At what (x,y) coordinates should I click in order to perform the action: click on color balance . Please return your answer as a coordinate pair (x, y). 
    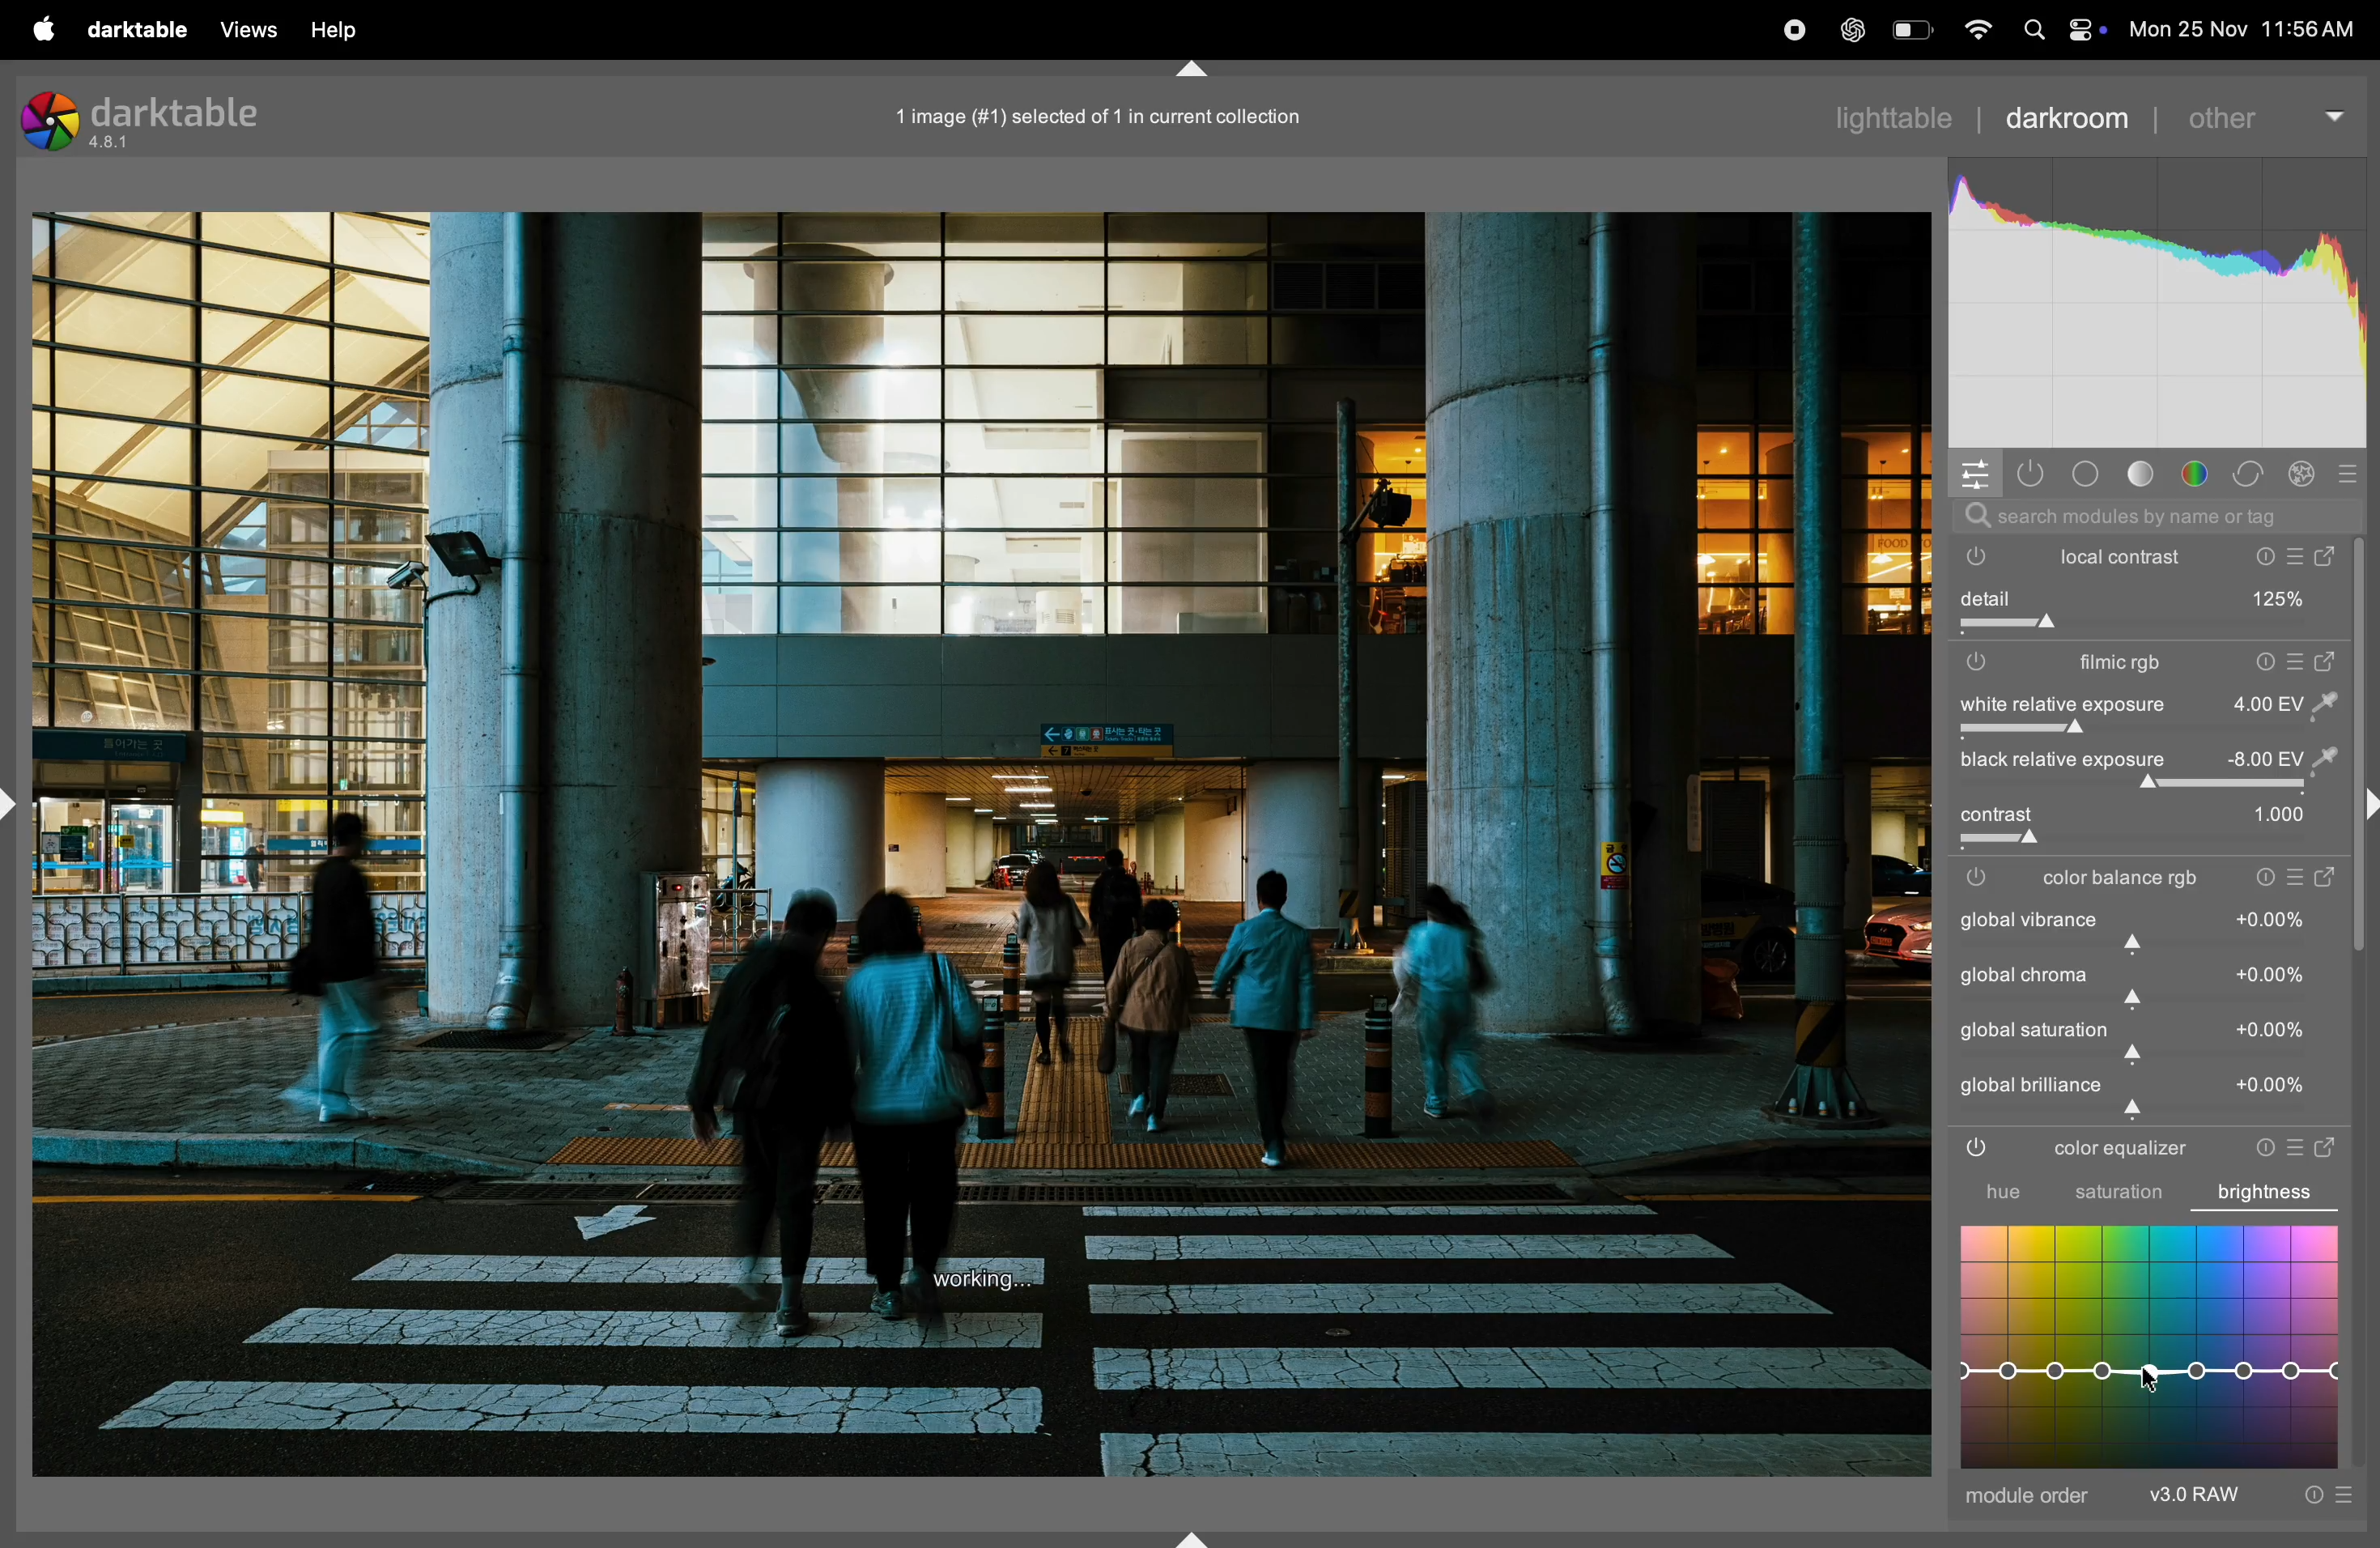
    Looking at the image, I should click on (2126, 880).